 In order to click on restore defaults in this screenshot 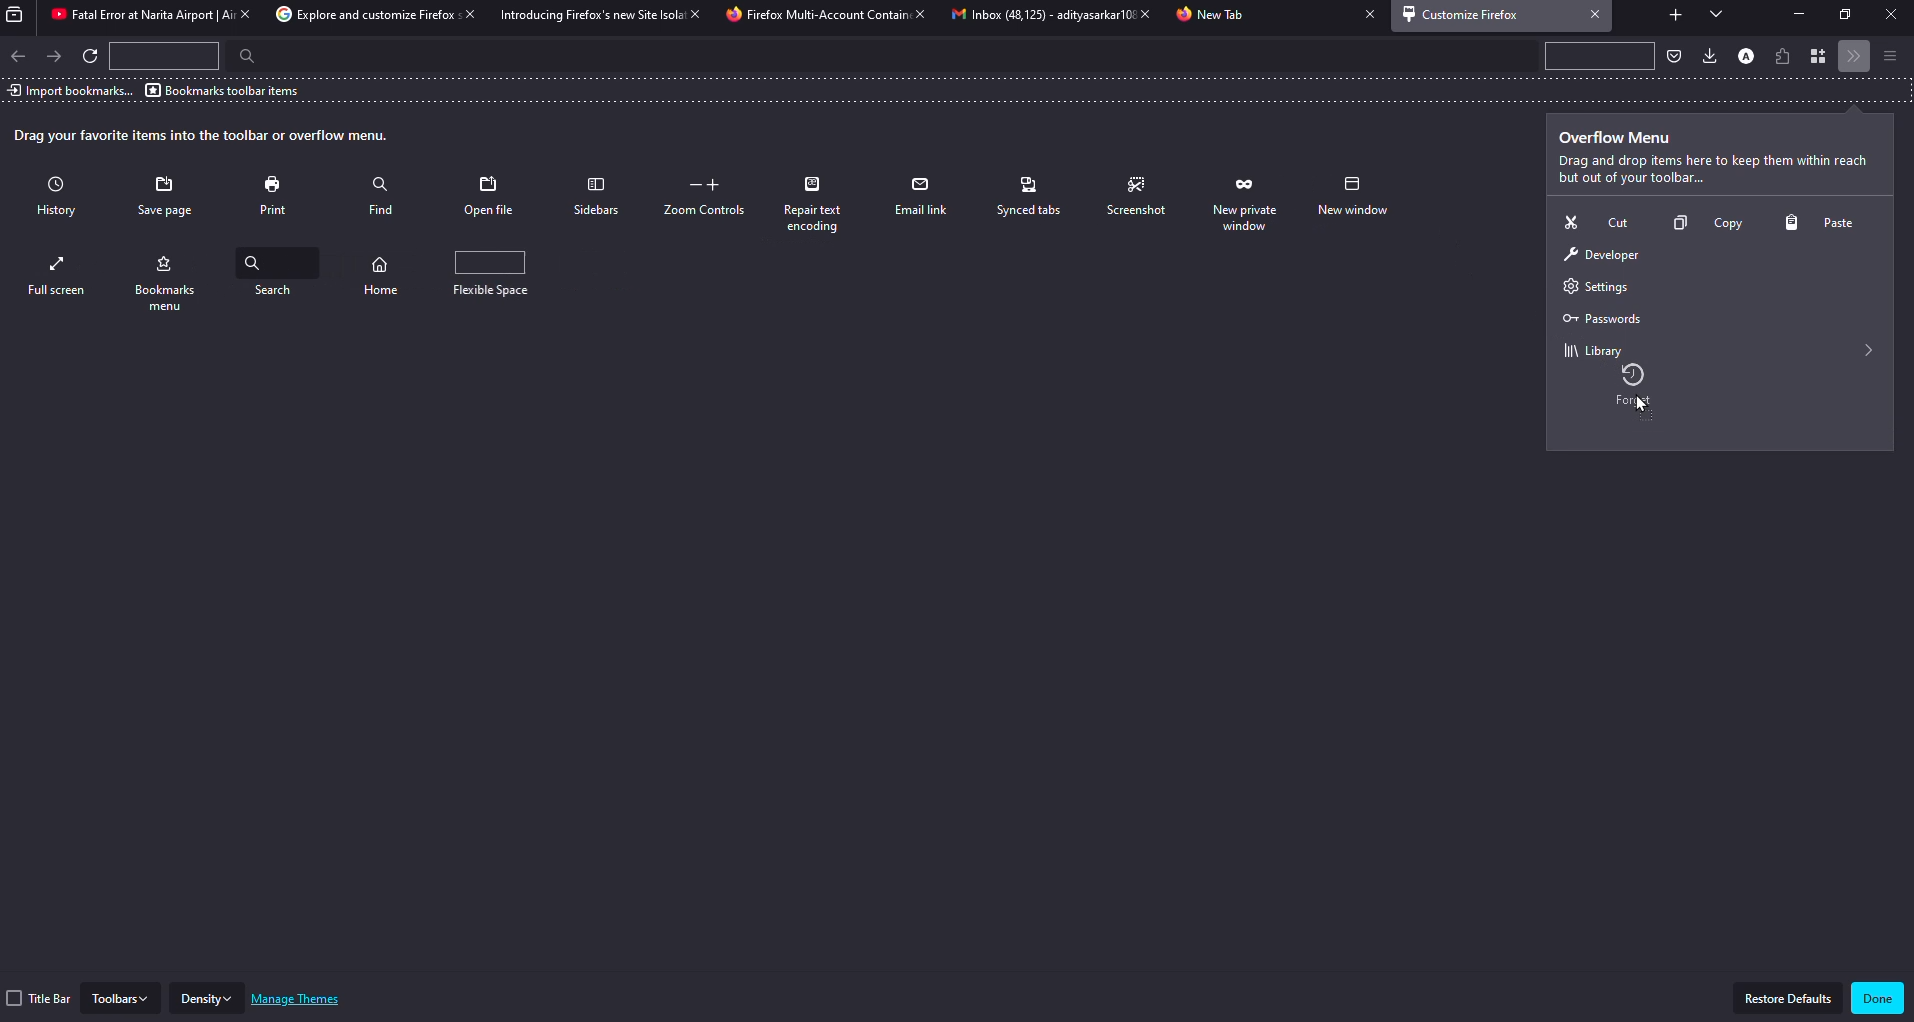, I will do `click(1789, 998)`.